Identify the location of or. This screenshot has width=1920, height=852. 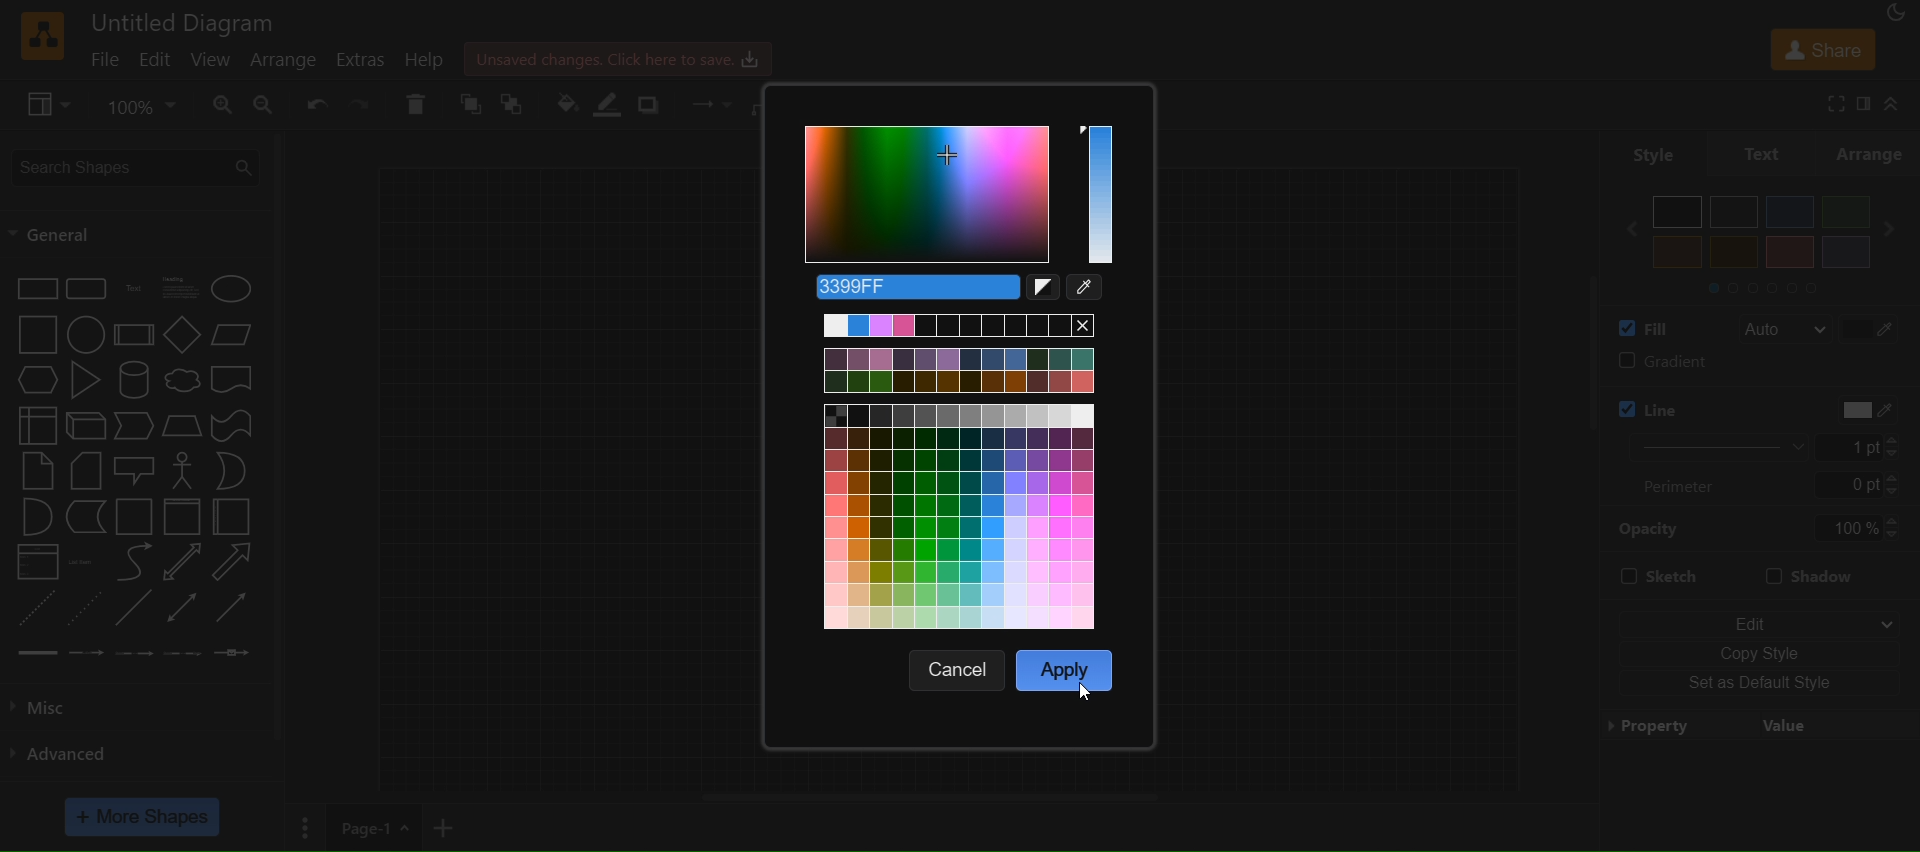
(232, 470).